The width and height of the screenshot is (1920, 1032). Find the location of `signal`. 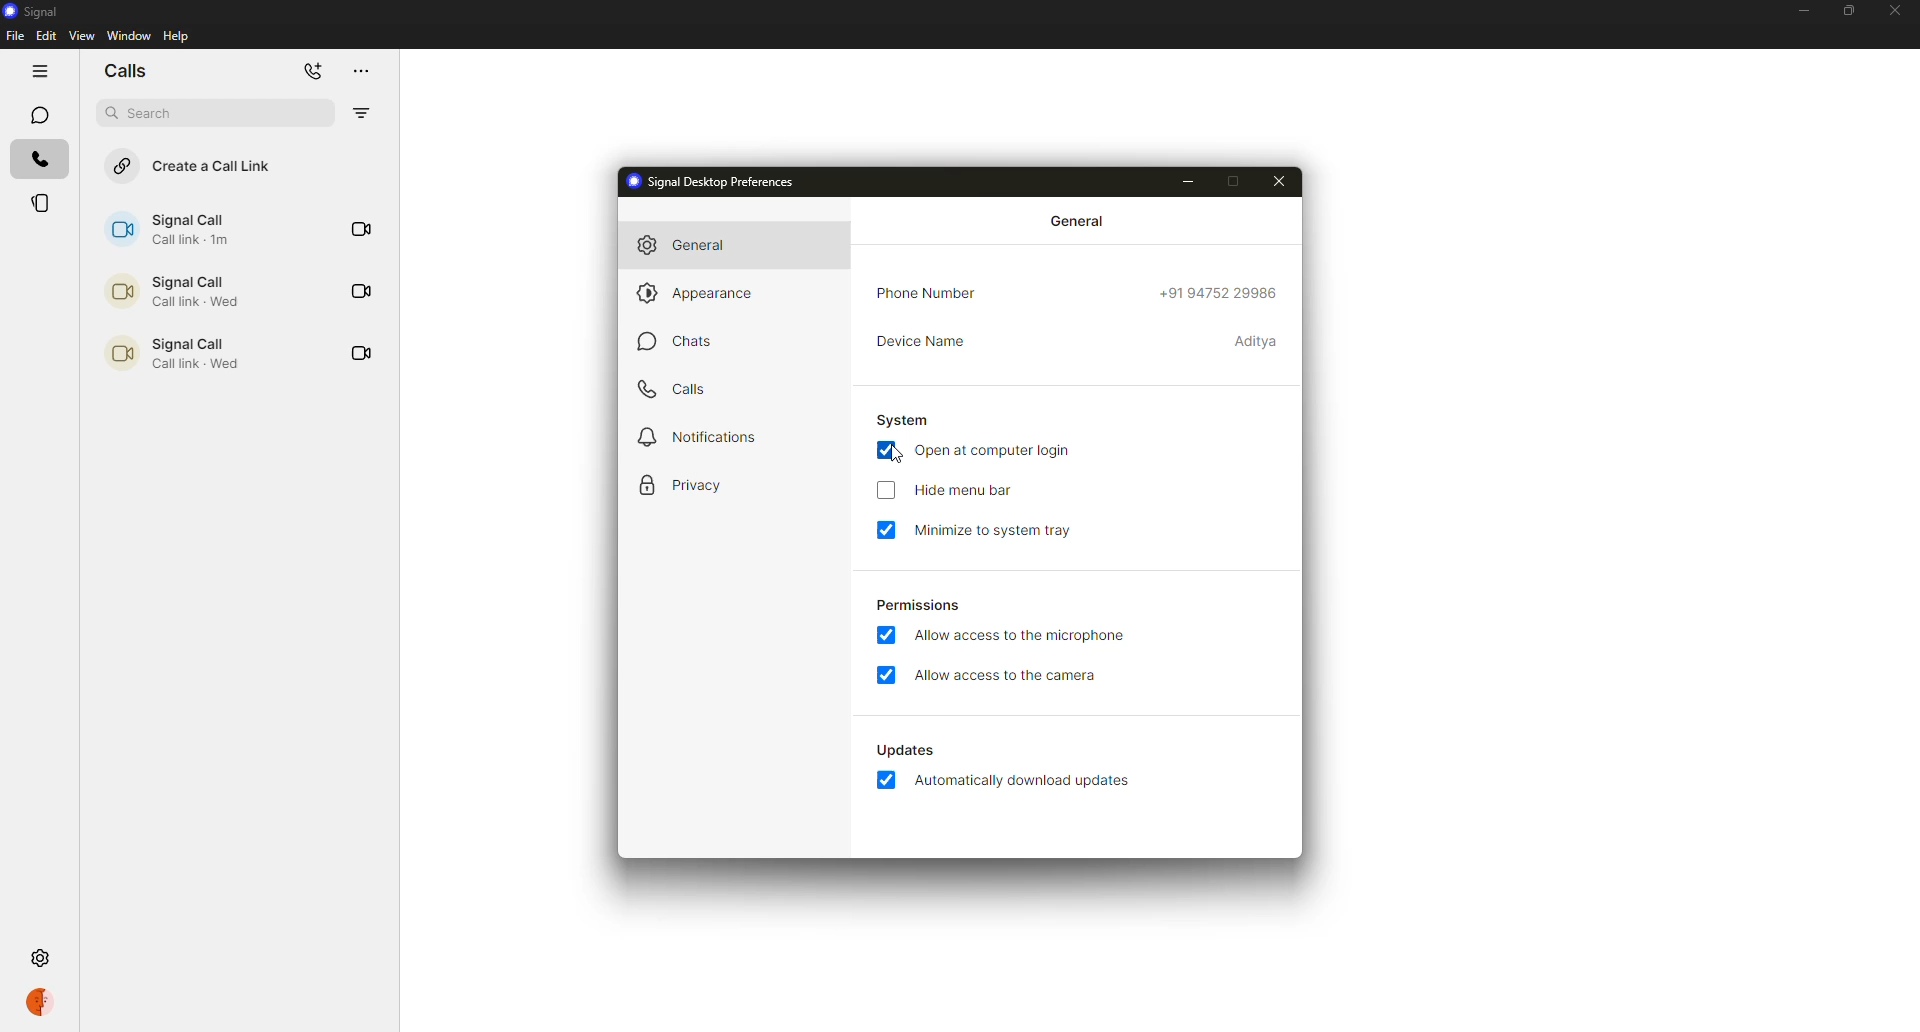

signal is located at coordinates (36, 12).